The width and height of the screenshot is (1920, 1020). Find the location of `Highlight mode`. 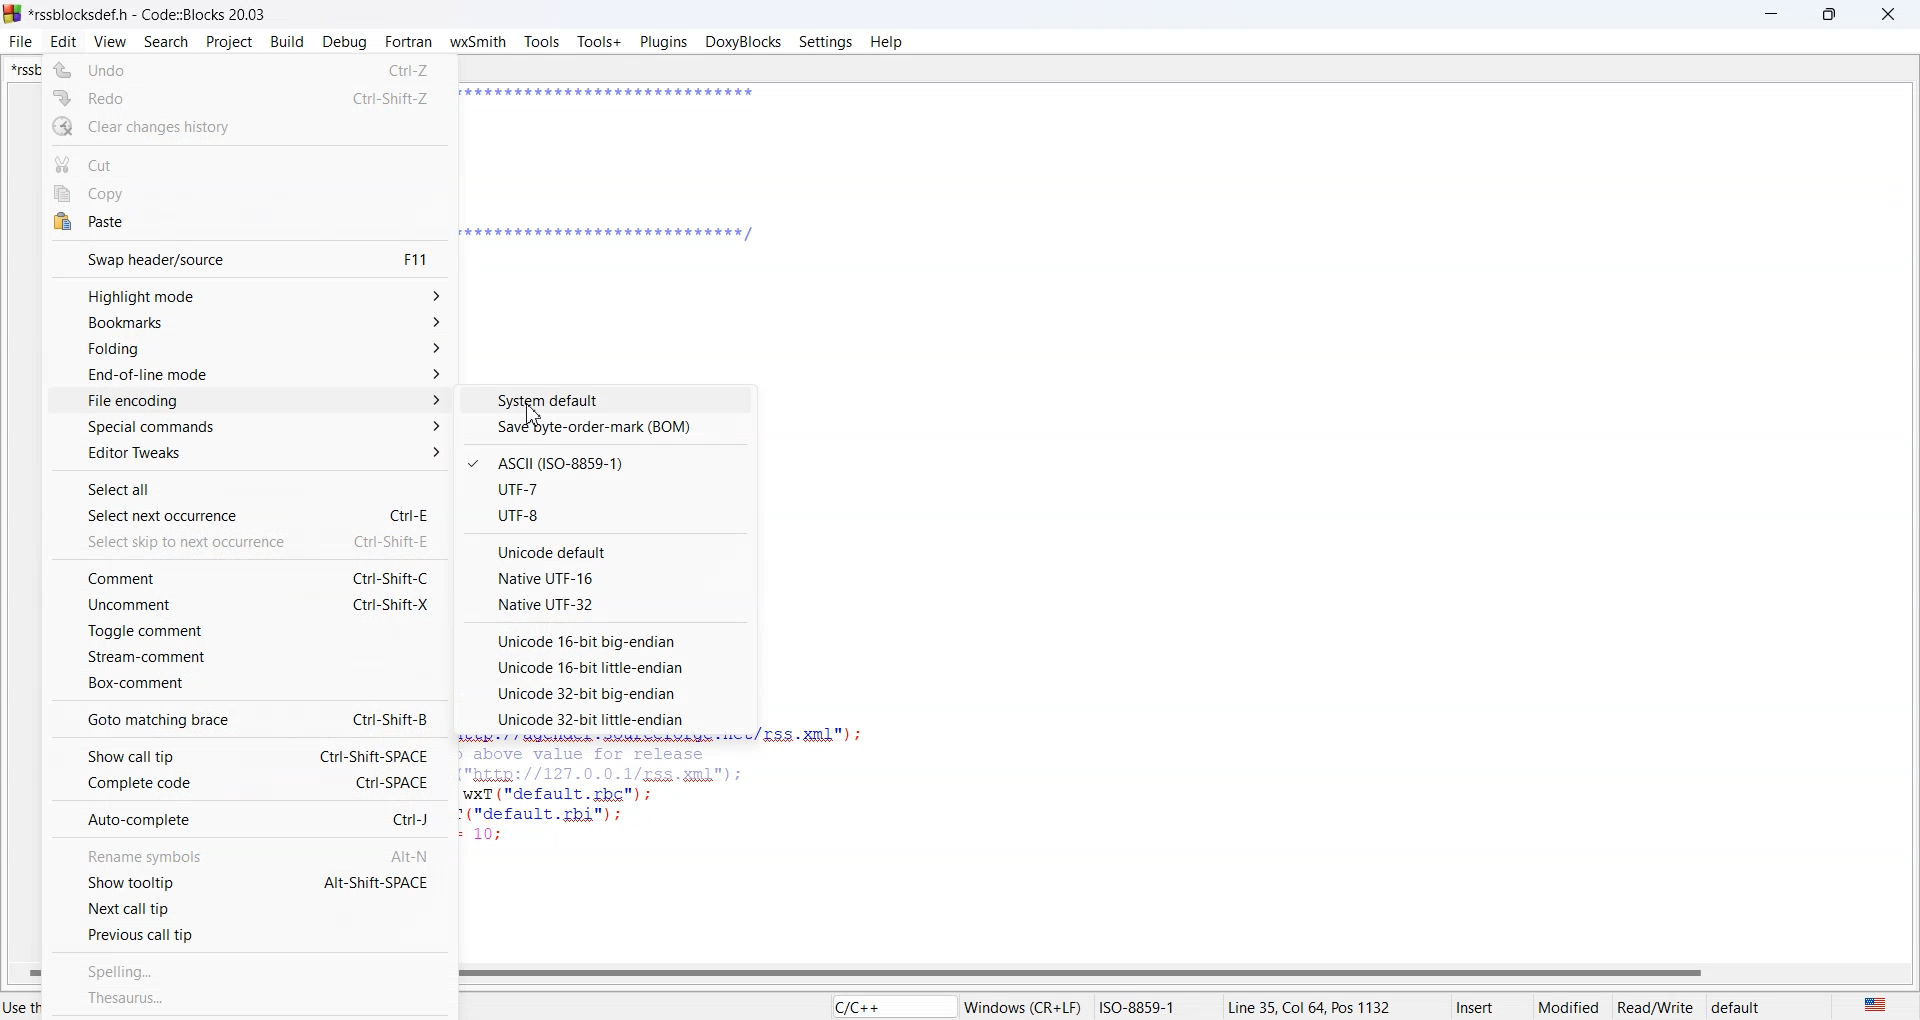

Highlight mode is located at coordinates (252, 295).